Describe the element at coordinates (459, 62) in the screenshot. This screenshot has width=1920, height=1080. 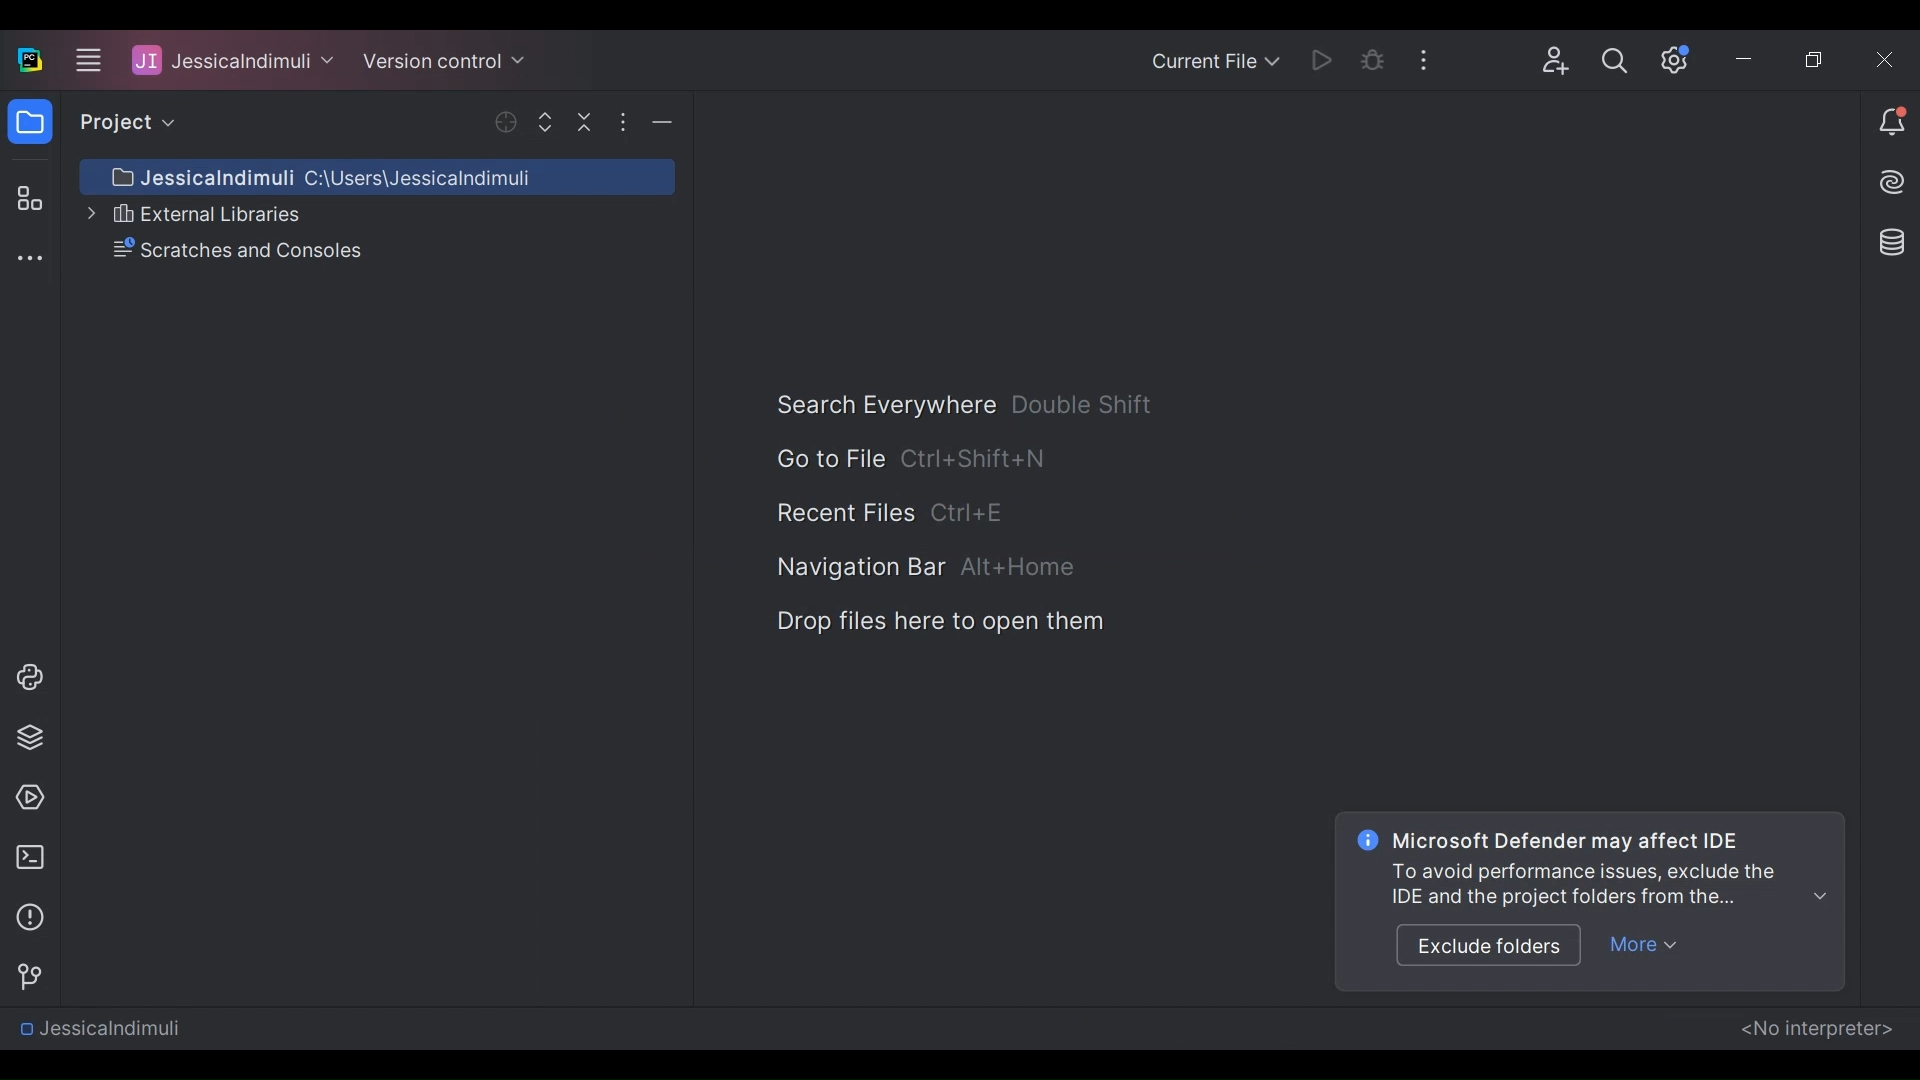
I see `Project Name` at that location.